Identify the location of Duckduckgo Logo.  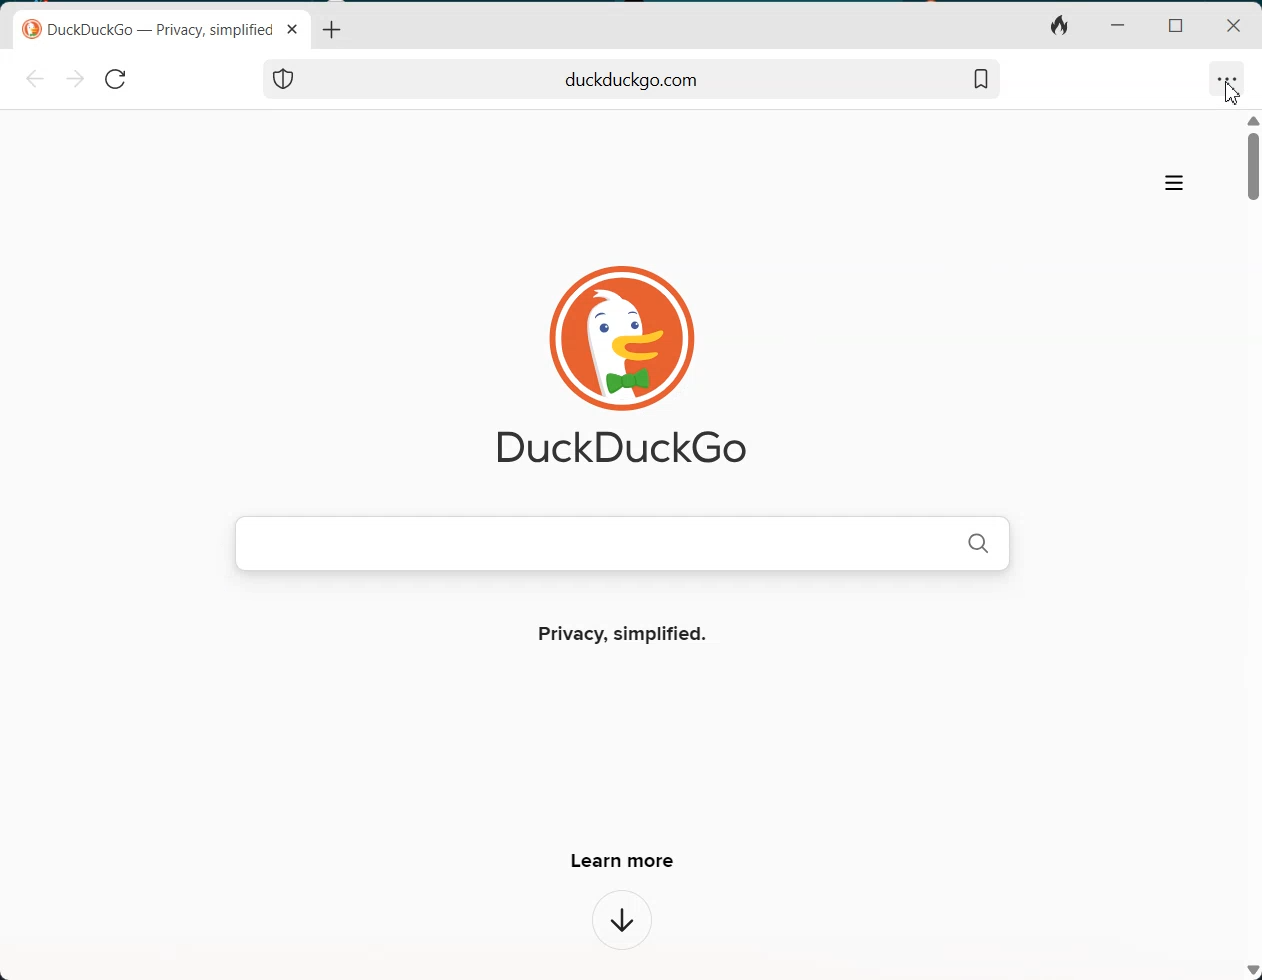
(610, 366).